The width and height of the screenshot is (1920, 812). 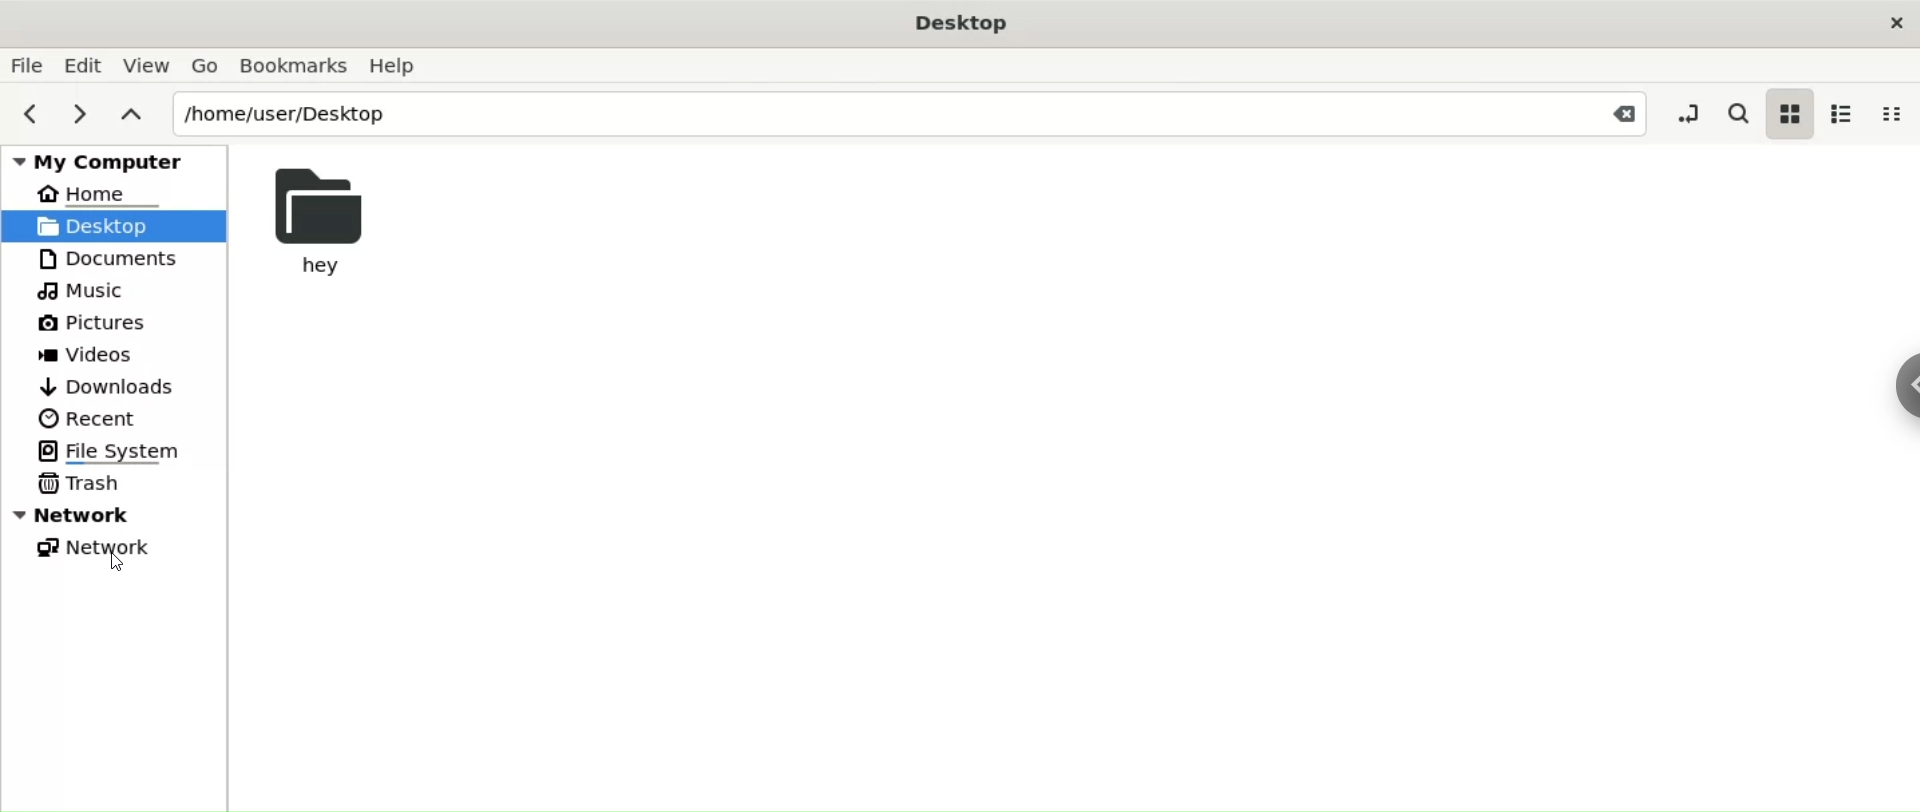 What do you see at coordinates (92, 419) in the screenshot?
I see `Recent` at bounding box center [92, 419].